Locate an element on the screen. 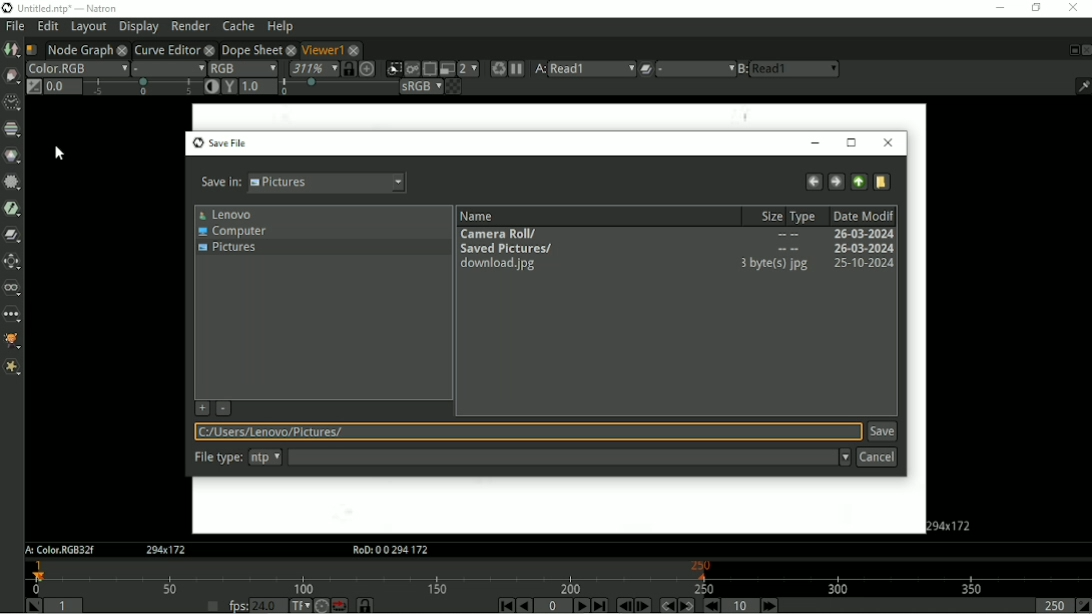 This screenshot has height=614, width=1092. First frame is located at coordinates (505, 606).